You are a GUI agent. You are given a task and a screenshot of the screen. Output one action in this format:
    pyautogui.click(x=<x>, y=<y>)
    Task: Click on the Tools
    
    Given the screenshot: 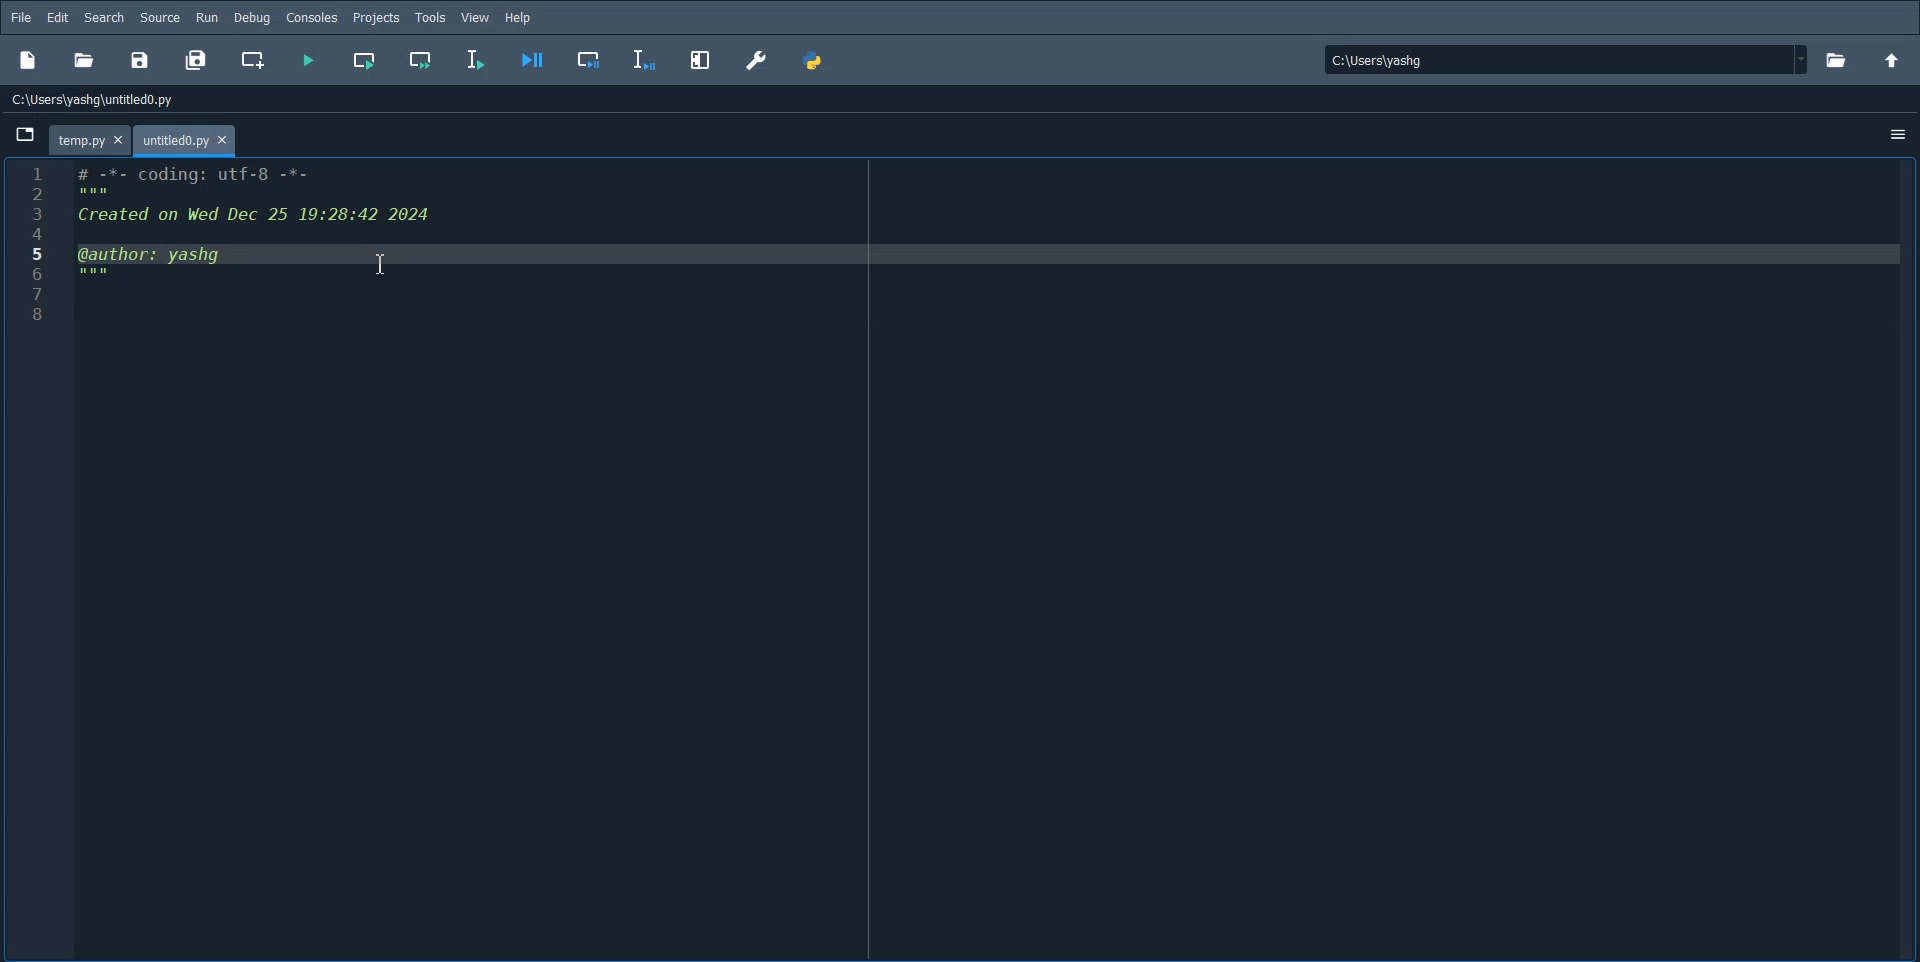 What is the action you would take?
    pyautogui.click(x=431, y=17)
    